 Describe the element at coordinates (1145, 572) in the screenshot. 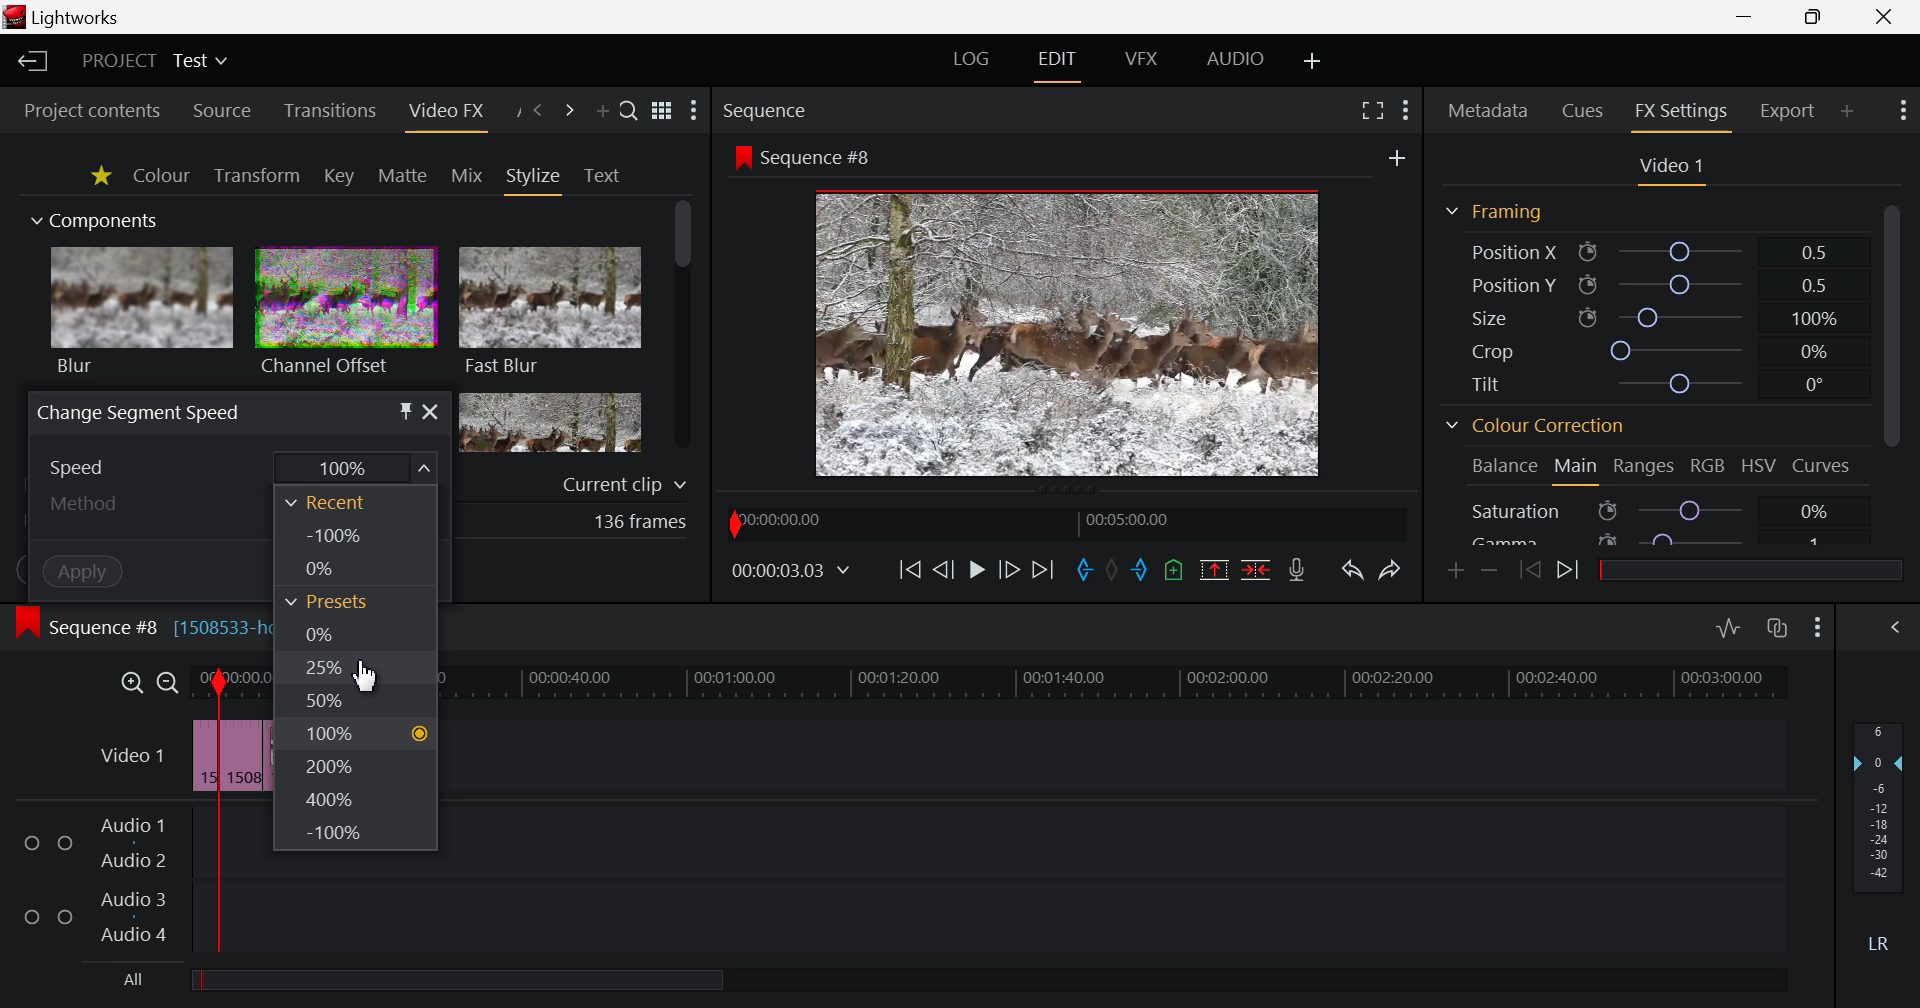

I see `Mark Out` at that location.